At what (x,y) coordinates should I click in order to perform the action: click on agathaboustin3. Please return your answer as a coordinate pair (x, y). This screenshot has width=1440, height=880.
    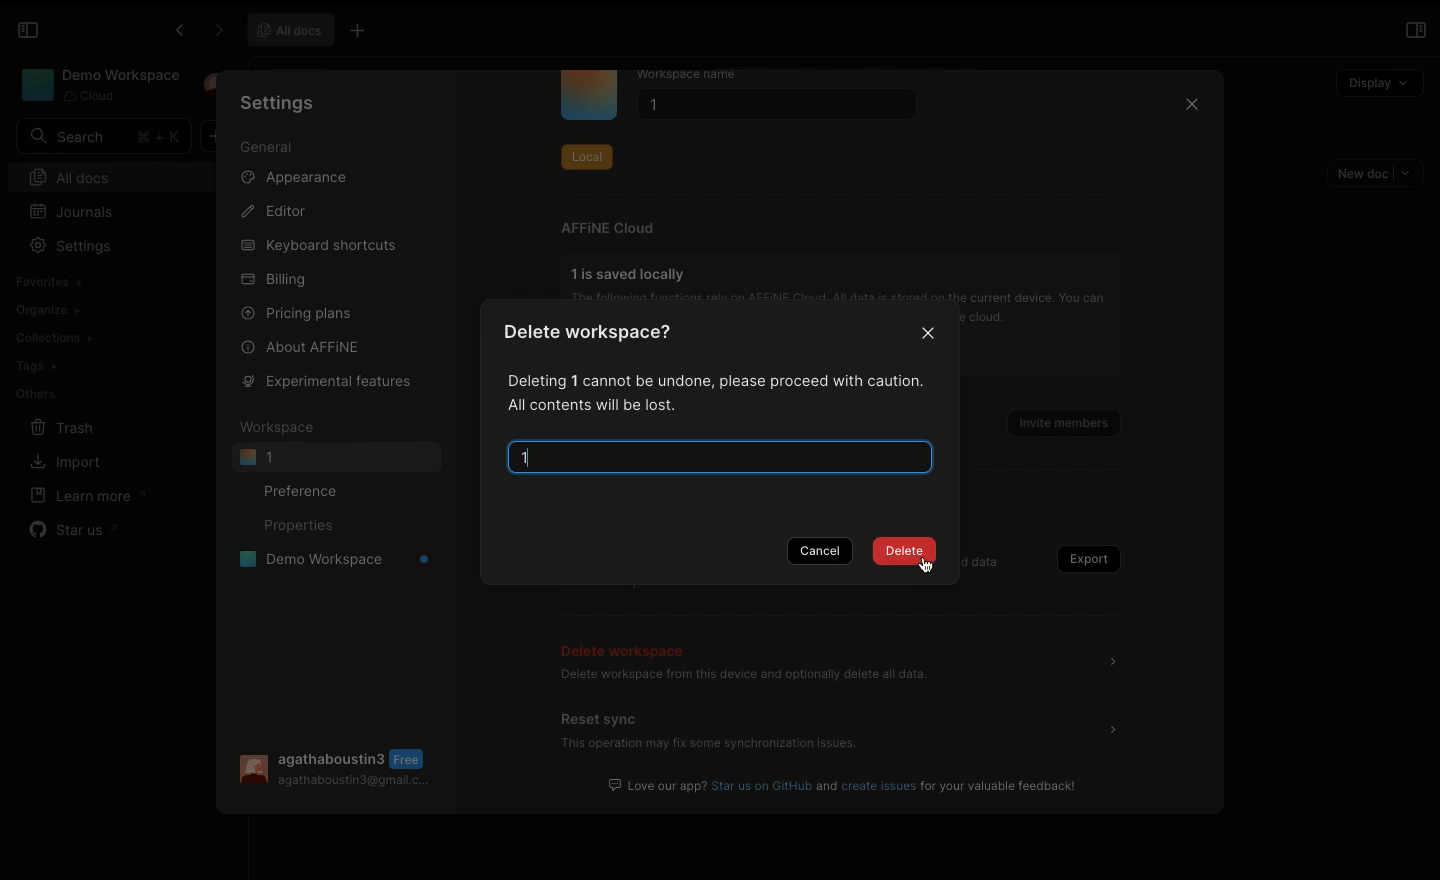
    Looking at the image, I should click on (333, 757).